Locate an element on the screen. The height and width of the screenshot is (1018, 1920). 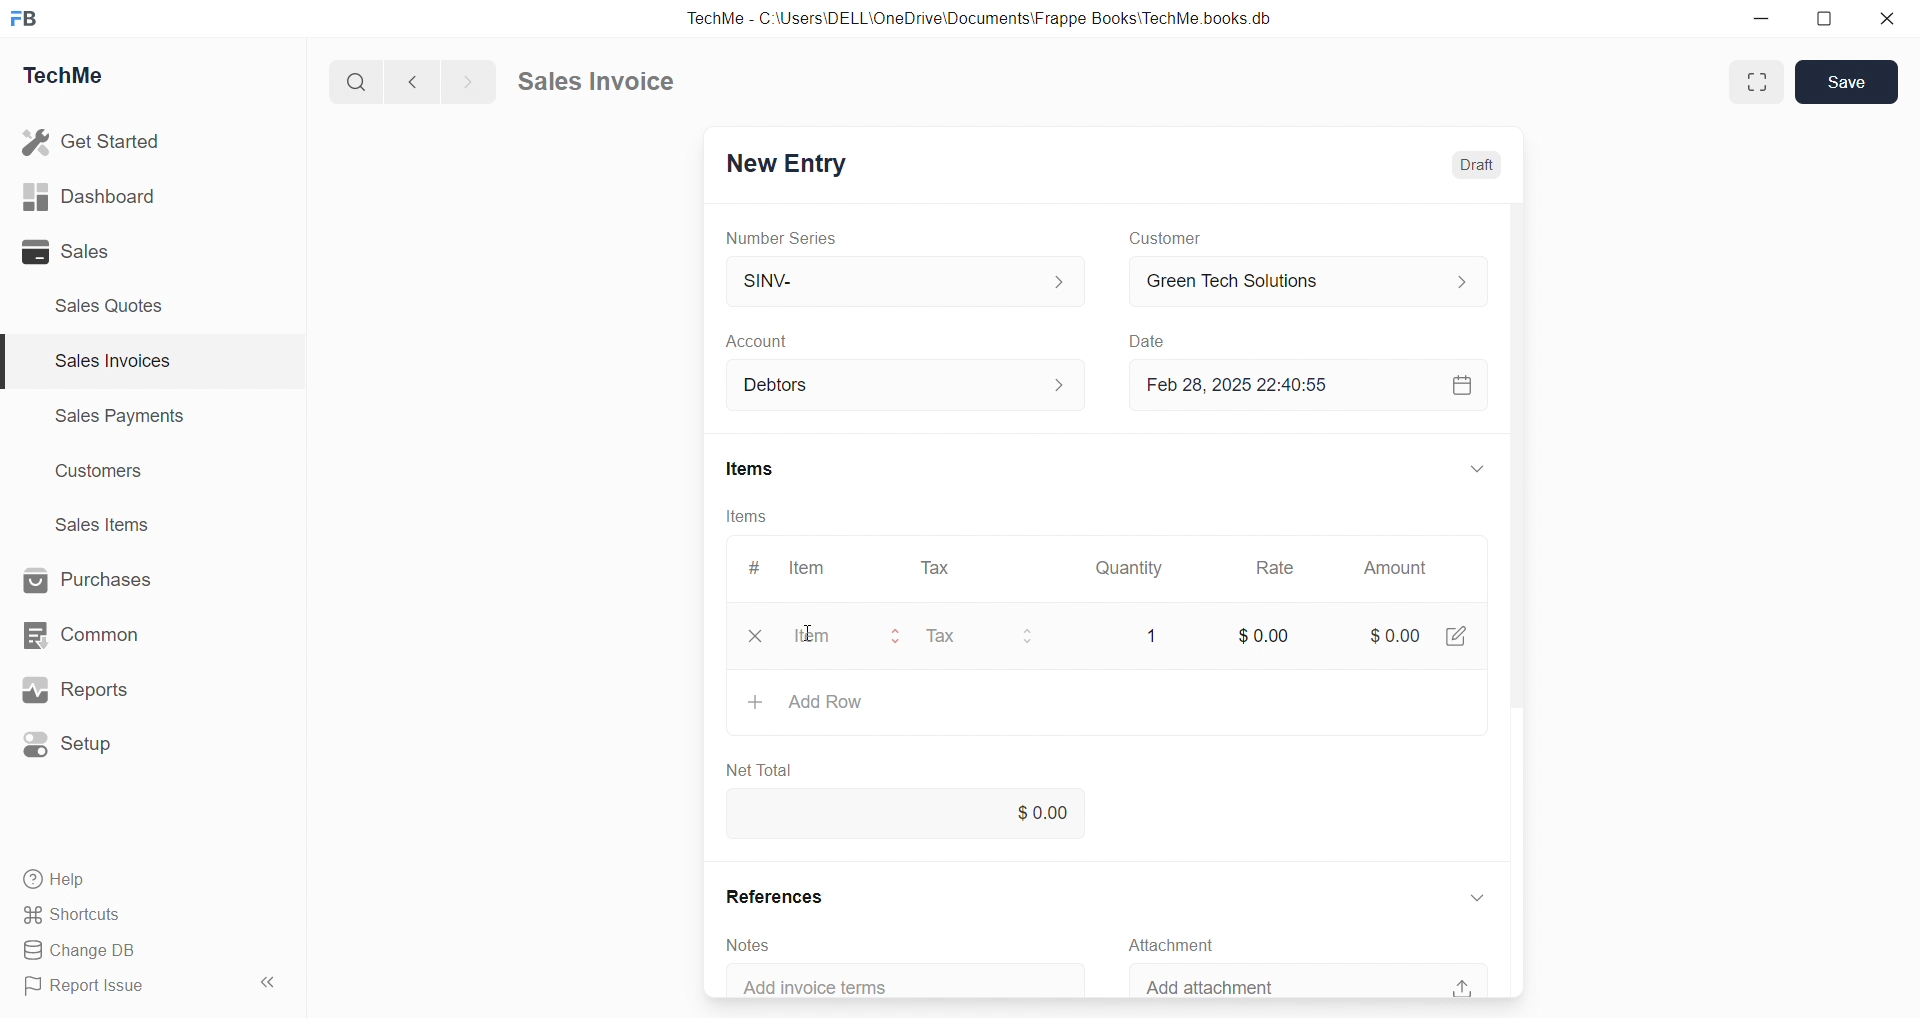
Purchases is located at coordinates (87, 579).